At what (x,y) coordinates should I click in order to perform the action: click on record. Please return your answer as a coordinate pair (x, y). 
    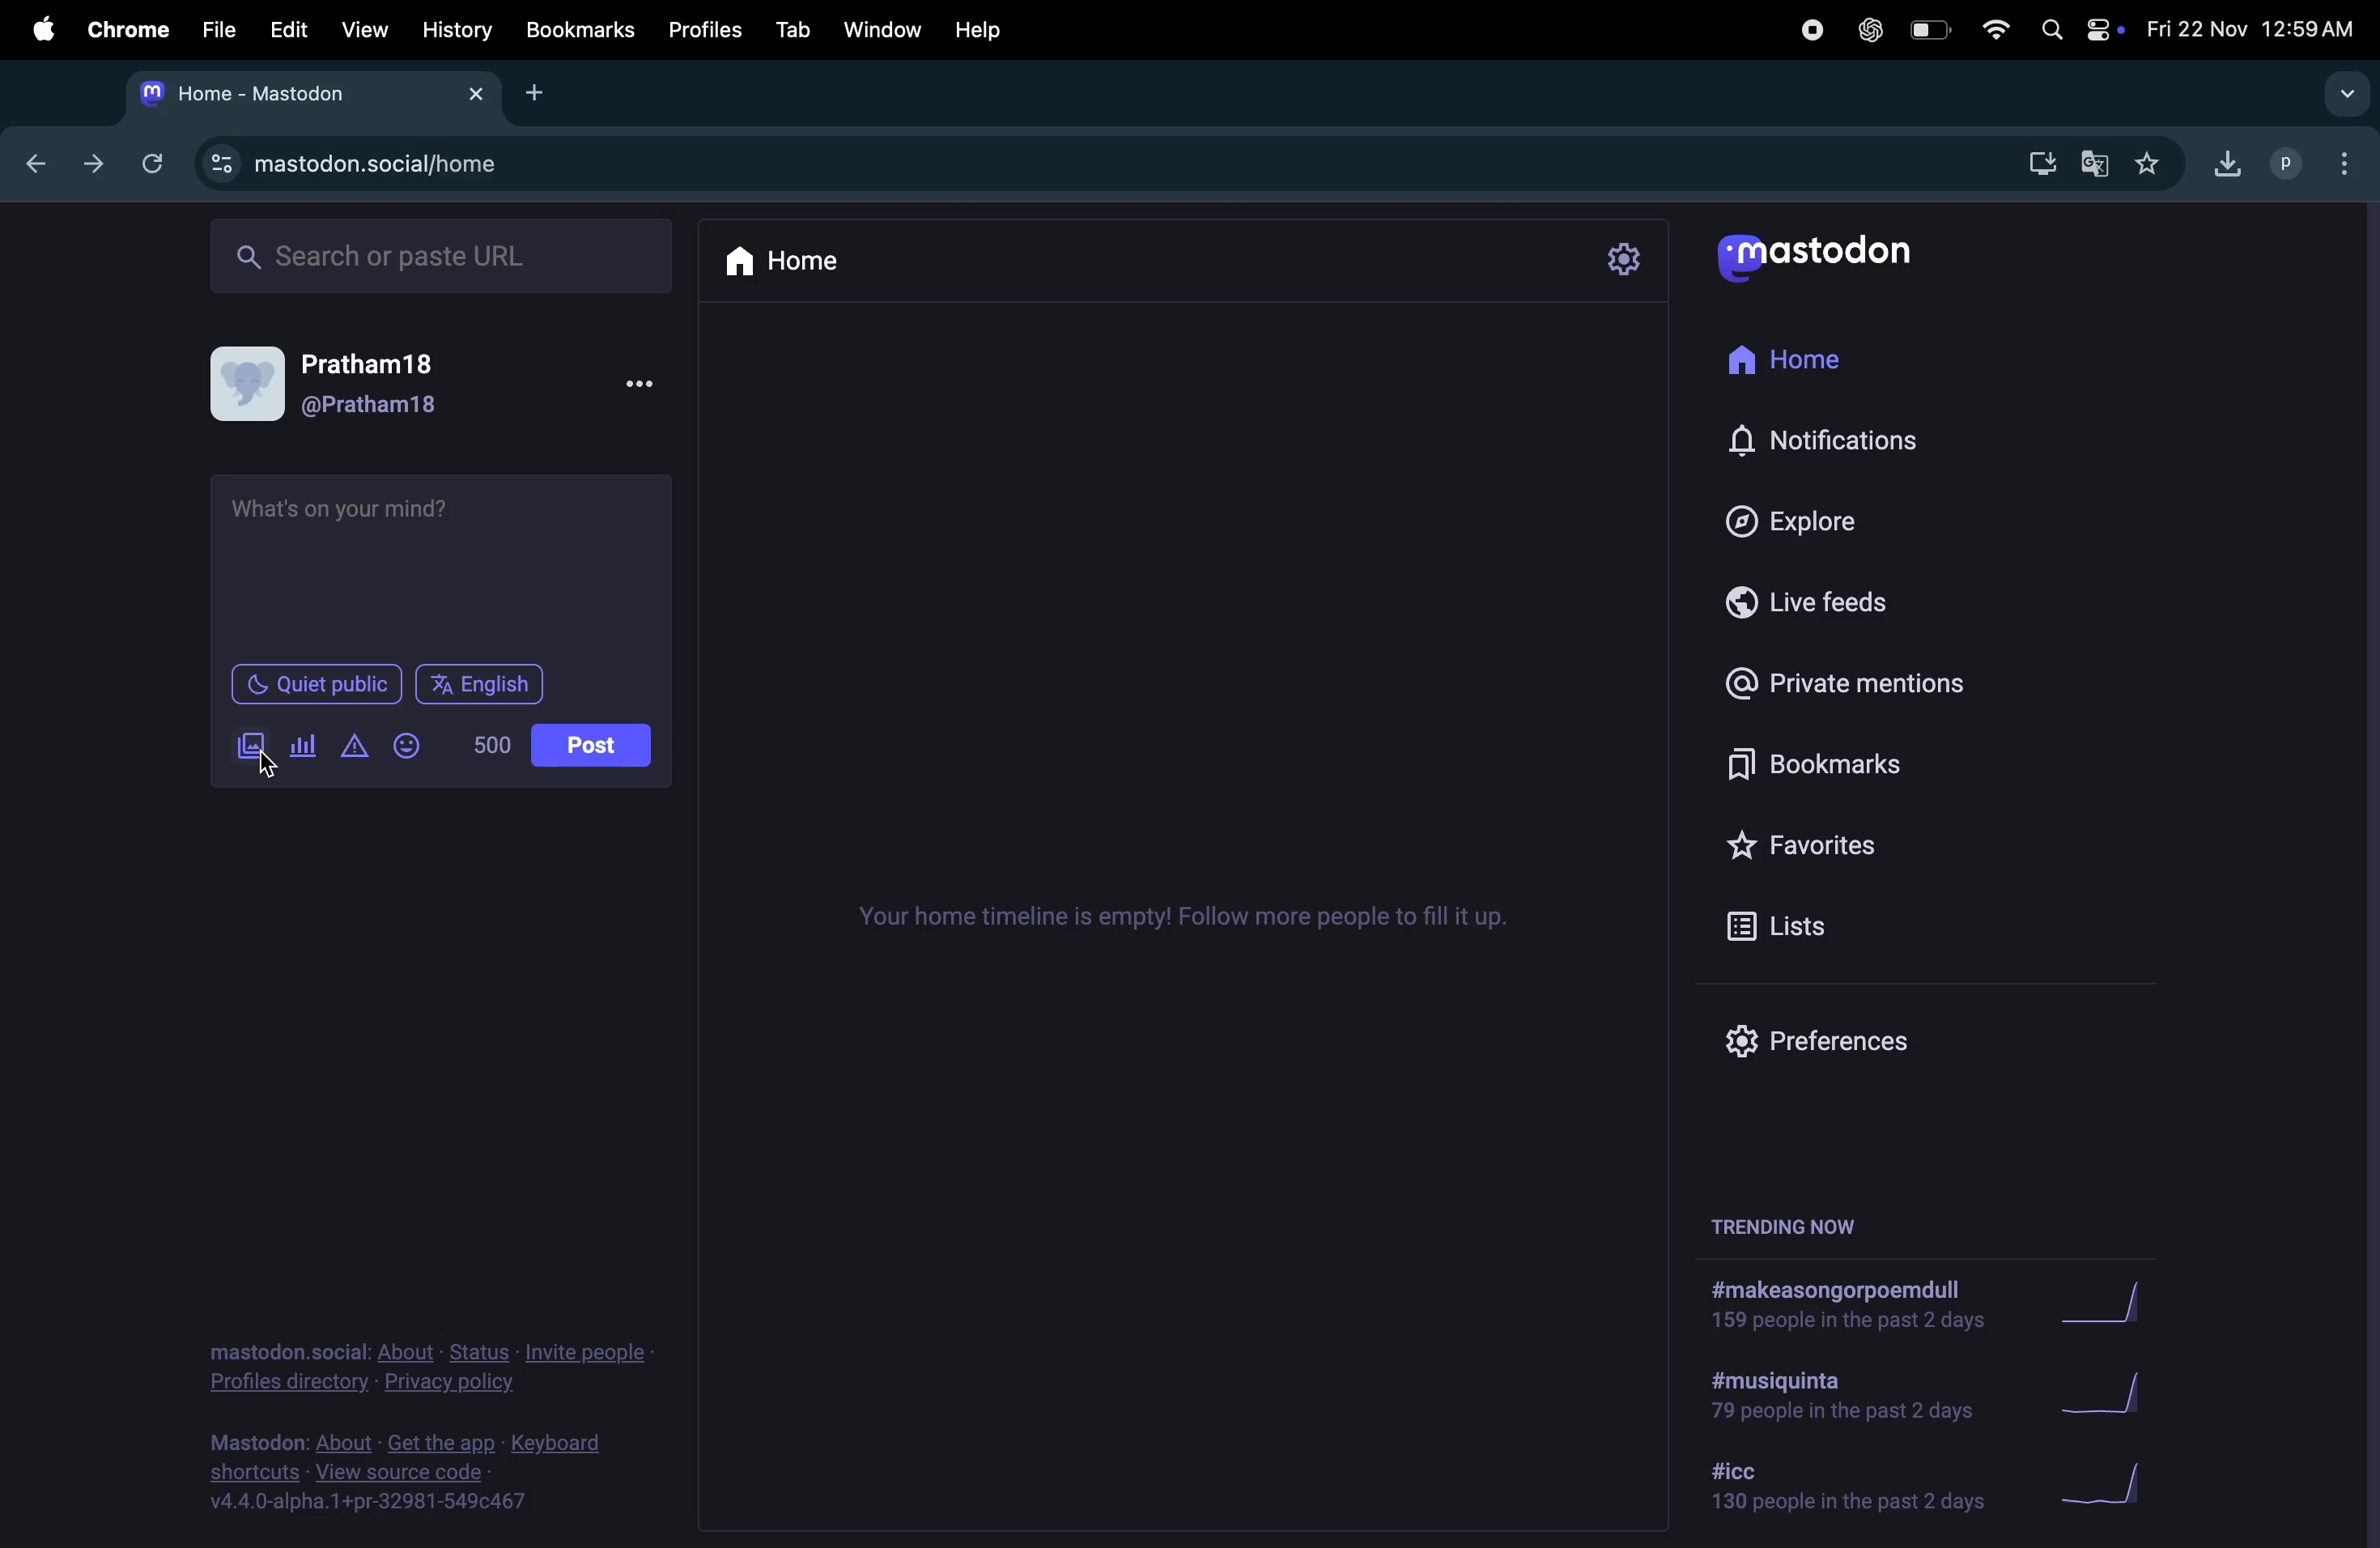
    Looking at the image, I should click on (1800, 33).